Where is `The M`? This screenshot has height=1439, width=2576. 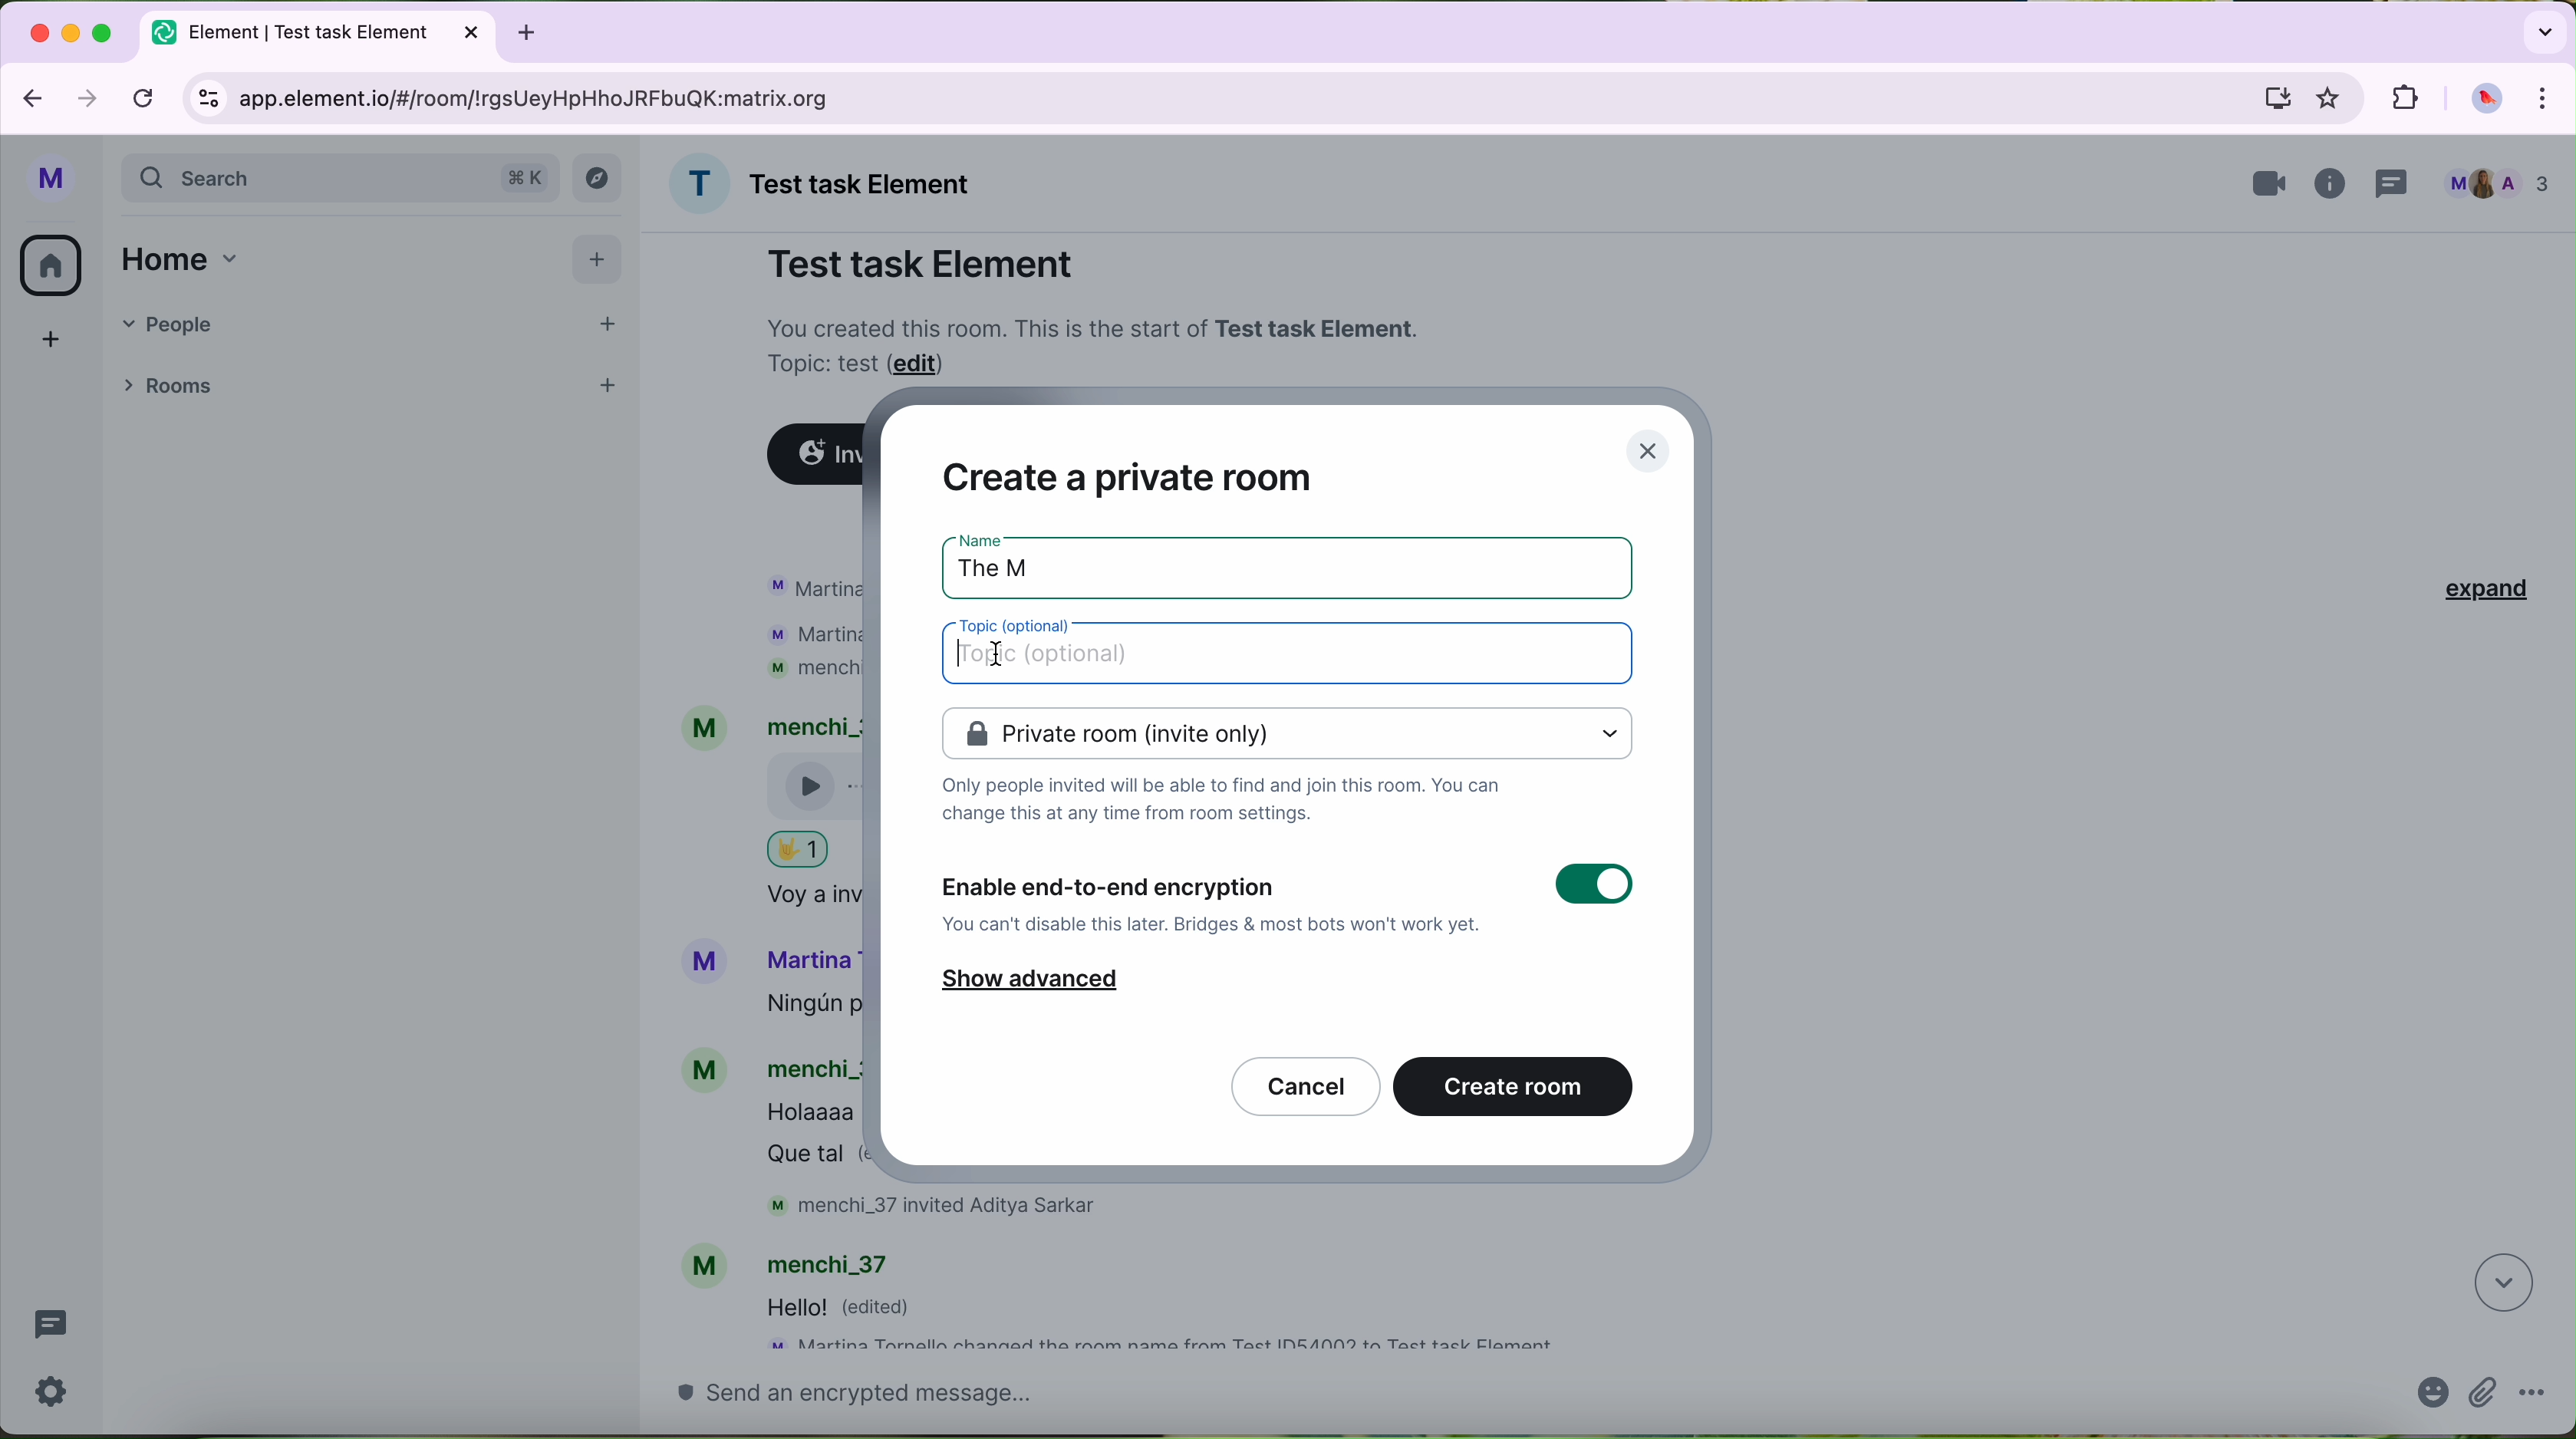 The M is located at coordinates (1013, 562).